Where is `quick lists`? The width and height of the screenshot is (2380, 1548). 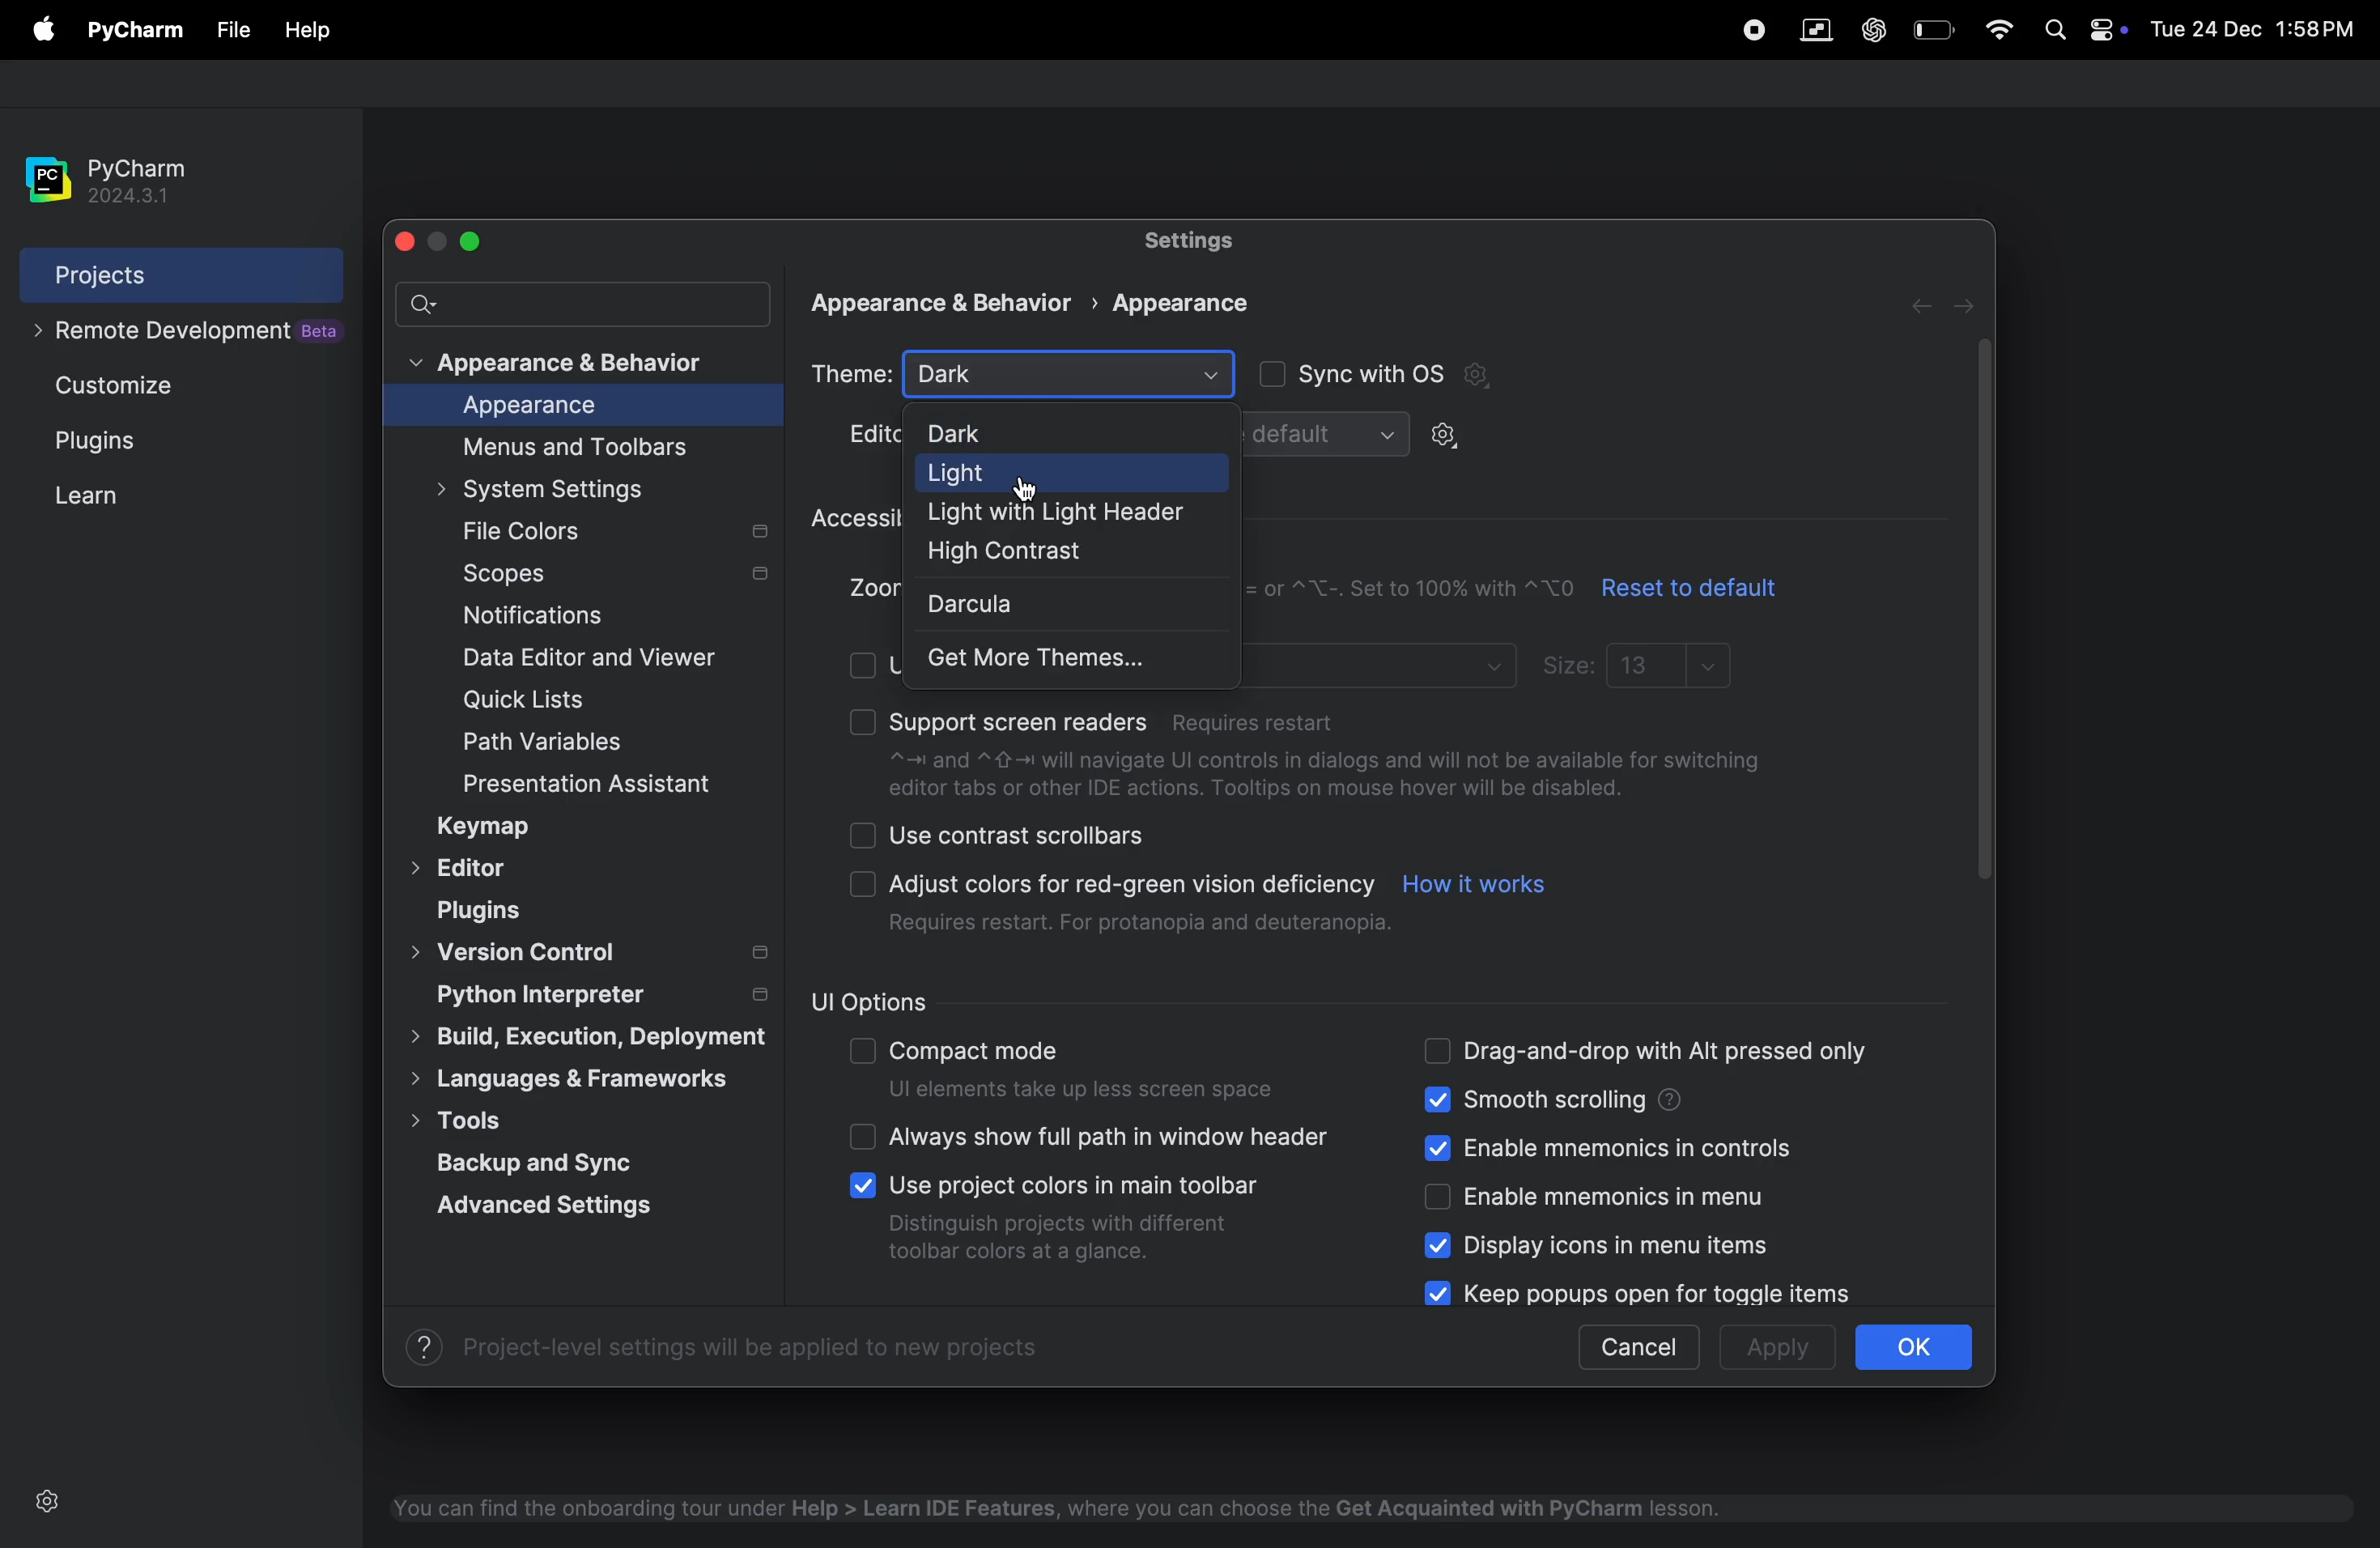
quick lists is located at coordinates (554, 702).